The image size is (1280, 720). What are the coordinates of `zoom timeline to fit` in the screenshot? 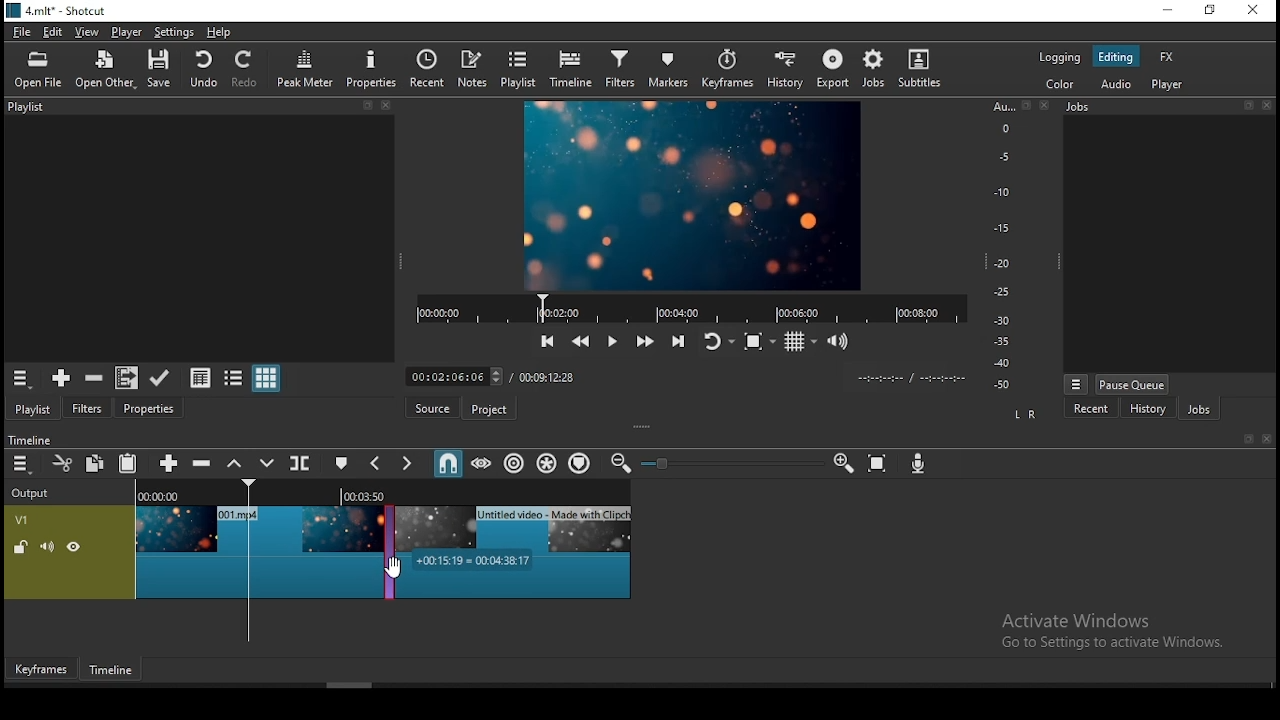 It's located at (879, 462).